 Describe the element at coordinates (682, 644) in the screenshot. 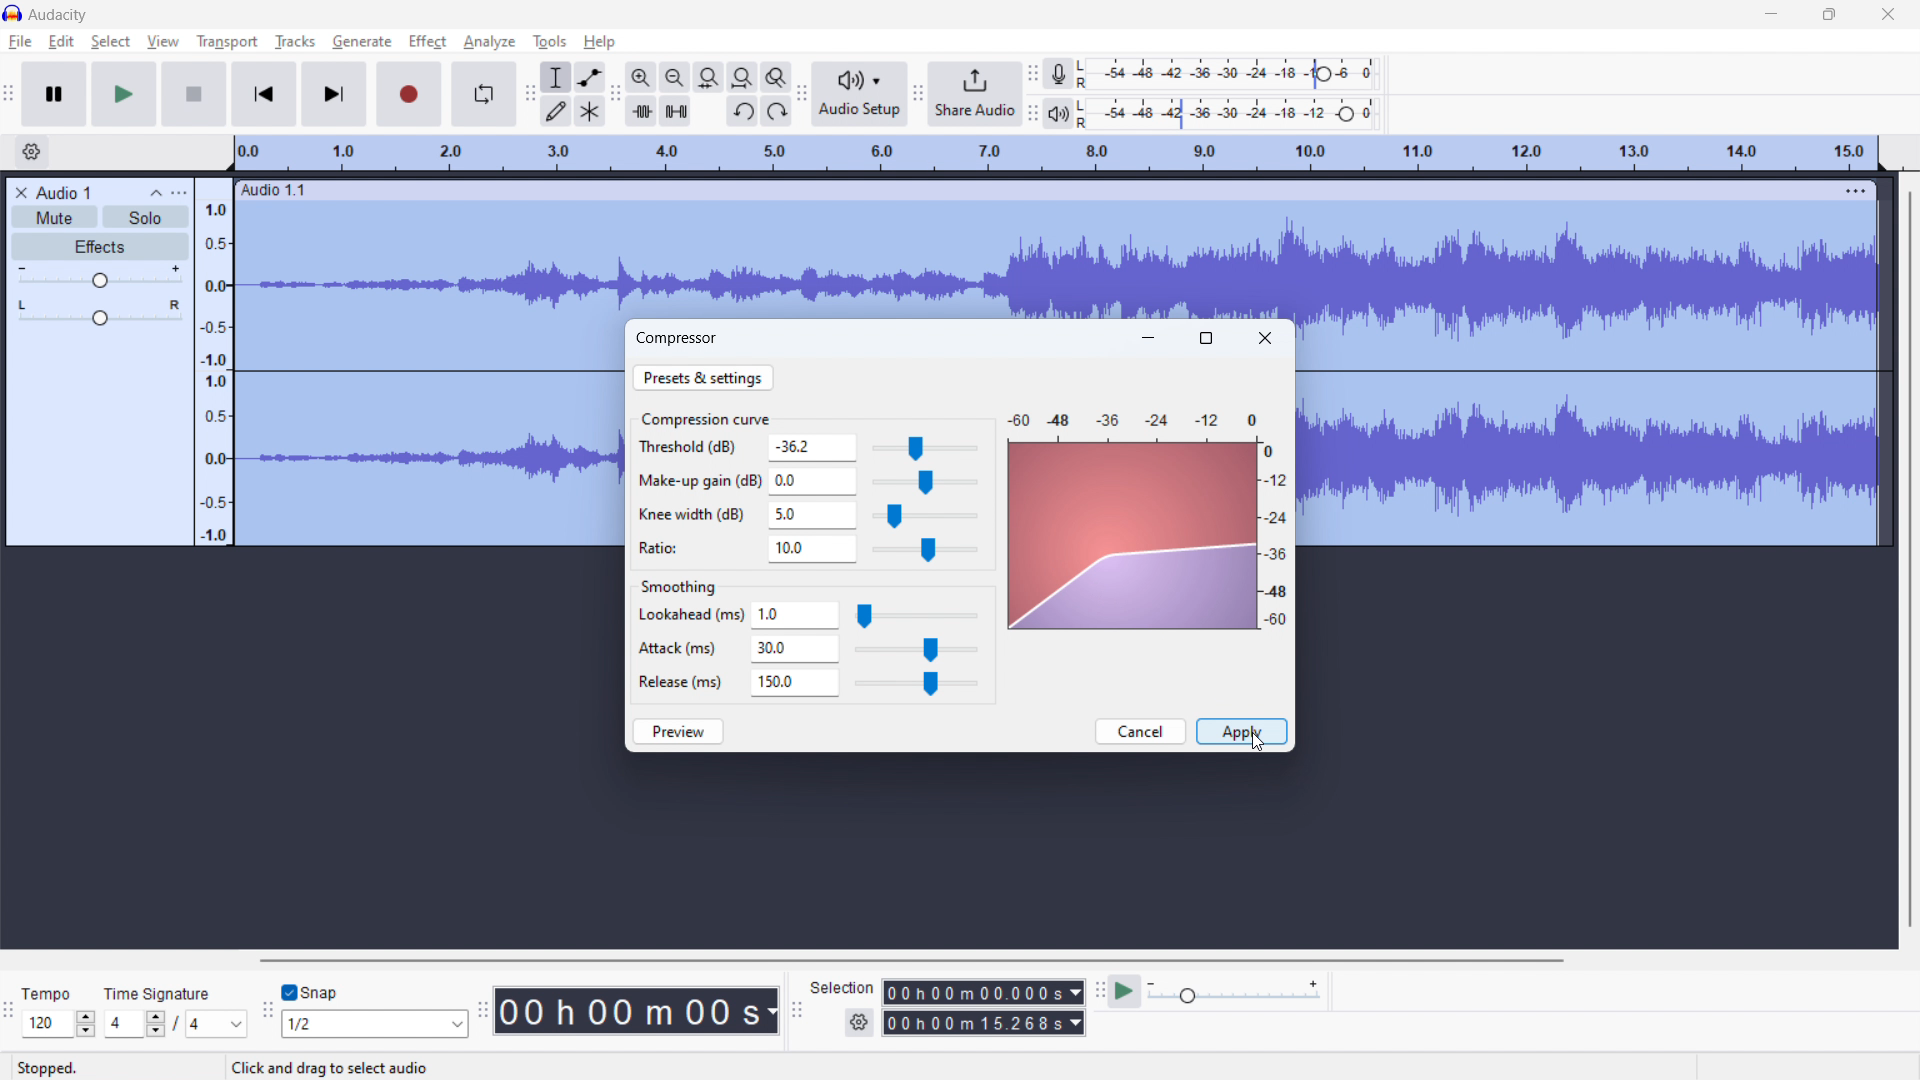

I see `Attack (ms)` at that location.